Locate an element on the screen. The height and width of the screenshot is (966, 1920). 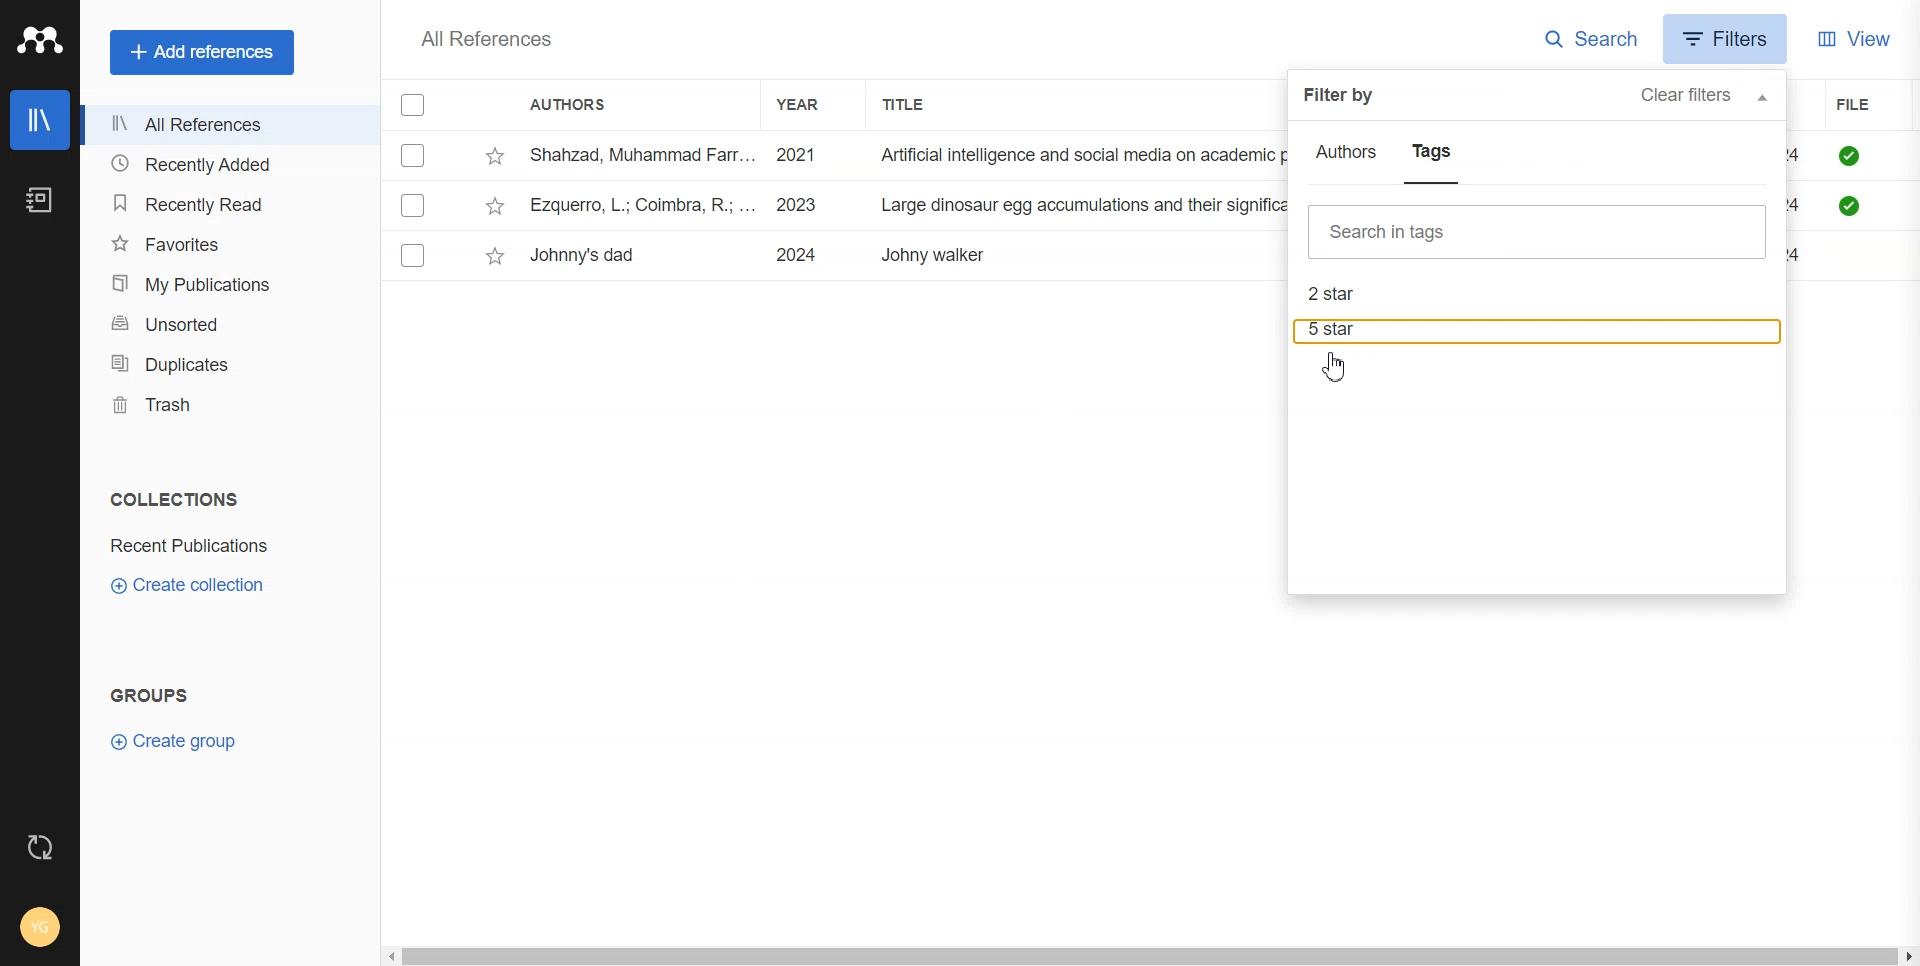
select entry is located at coordinates (413, 205).